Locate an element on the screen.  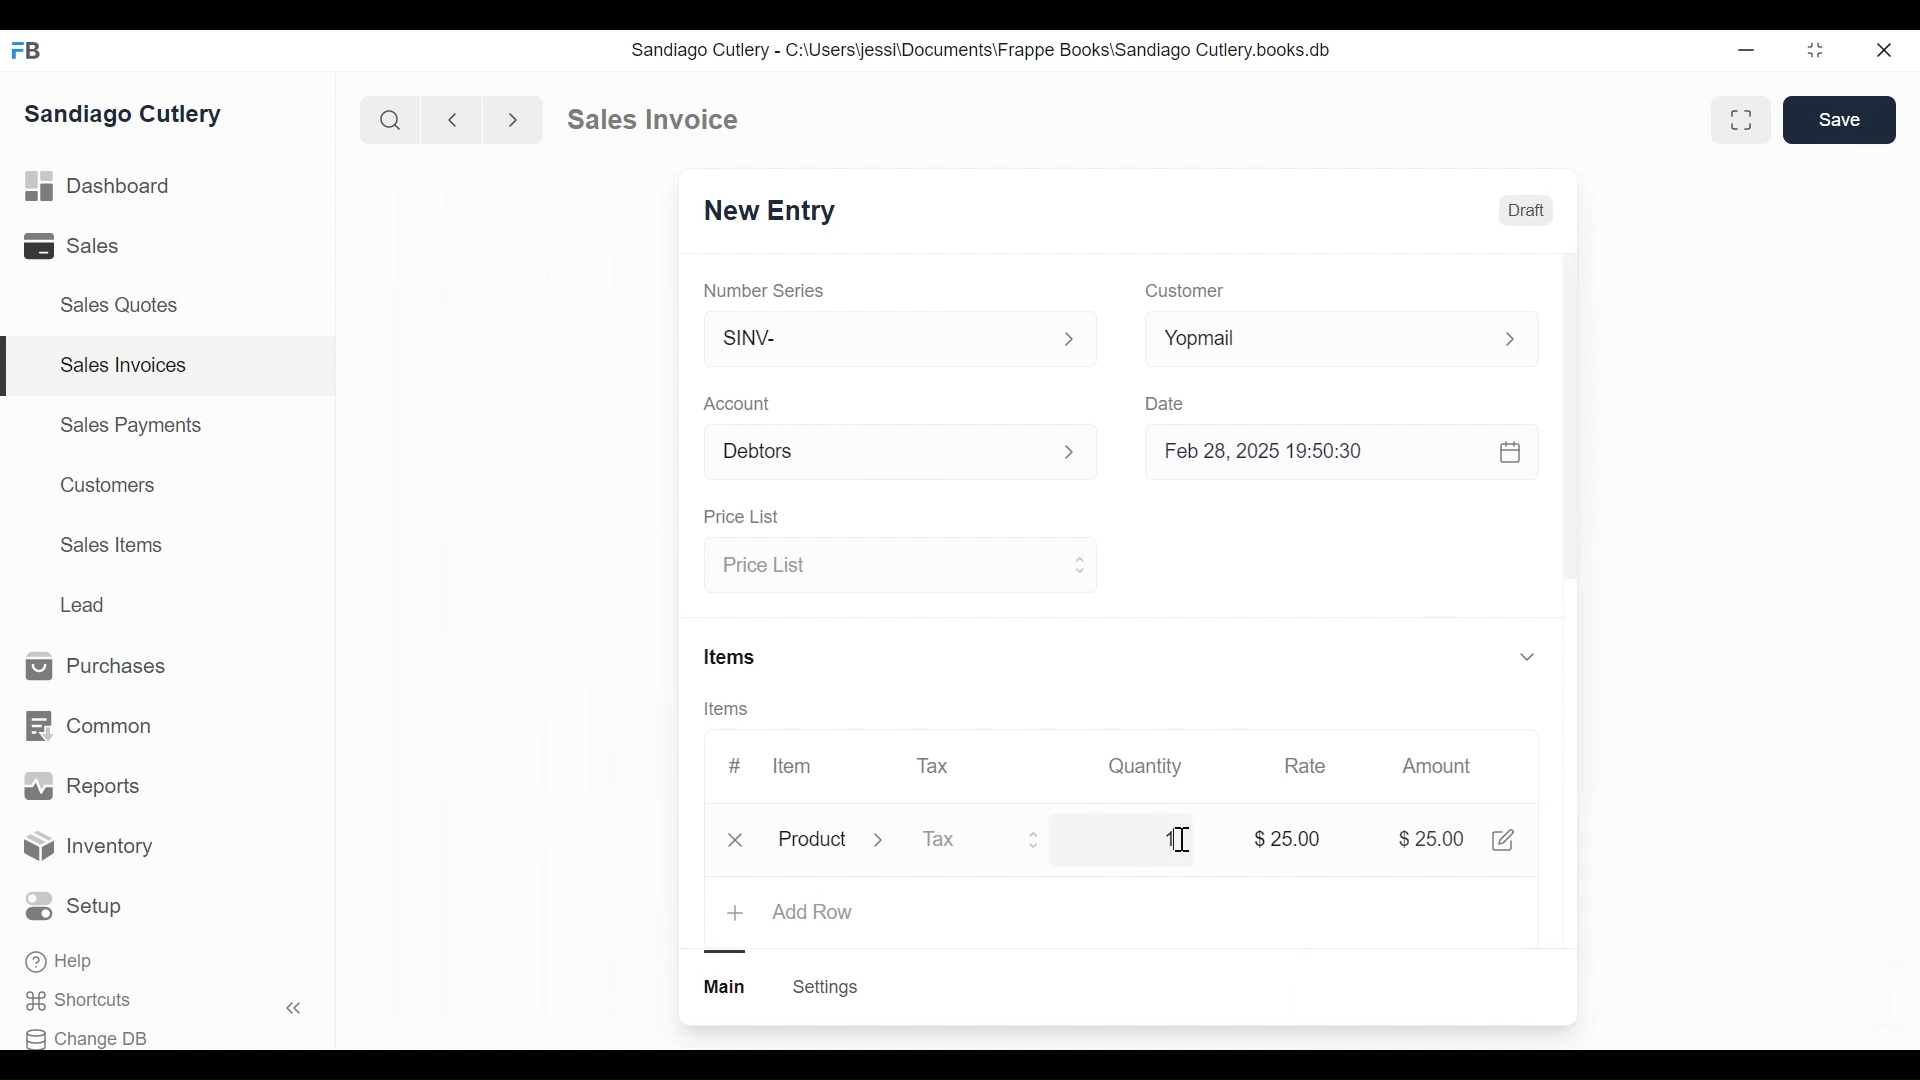
1  is located at coordinates (1170, 838).